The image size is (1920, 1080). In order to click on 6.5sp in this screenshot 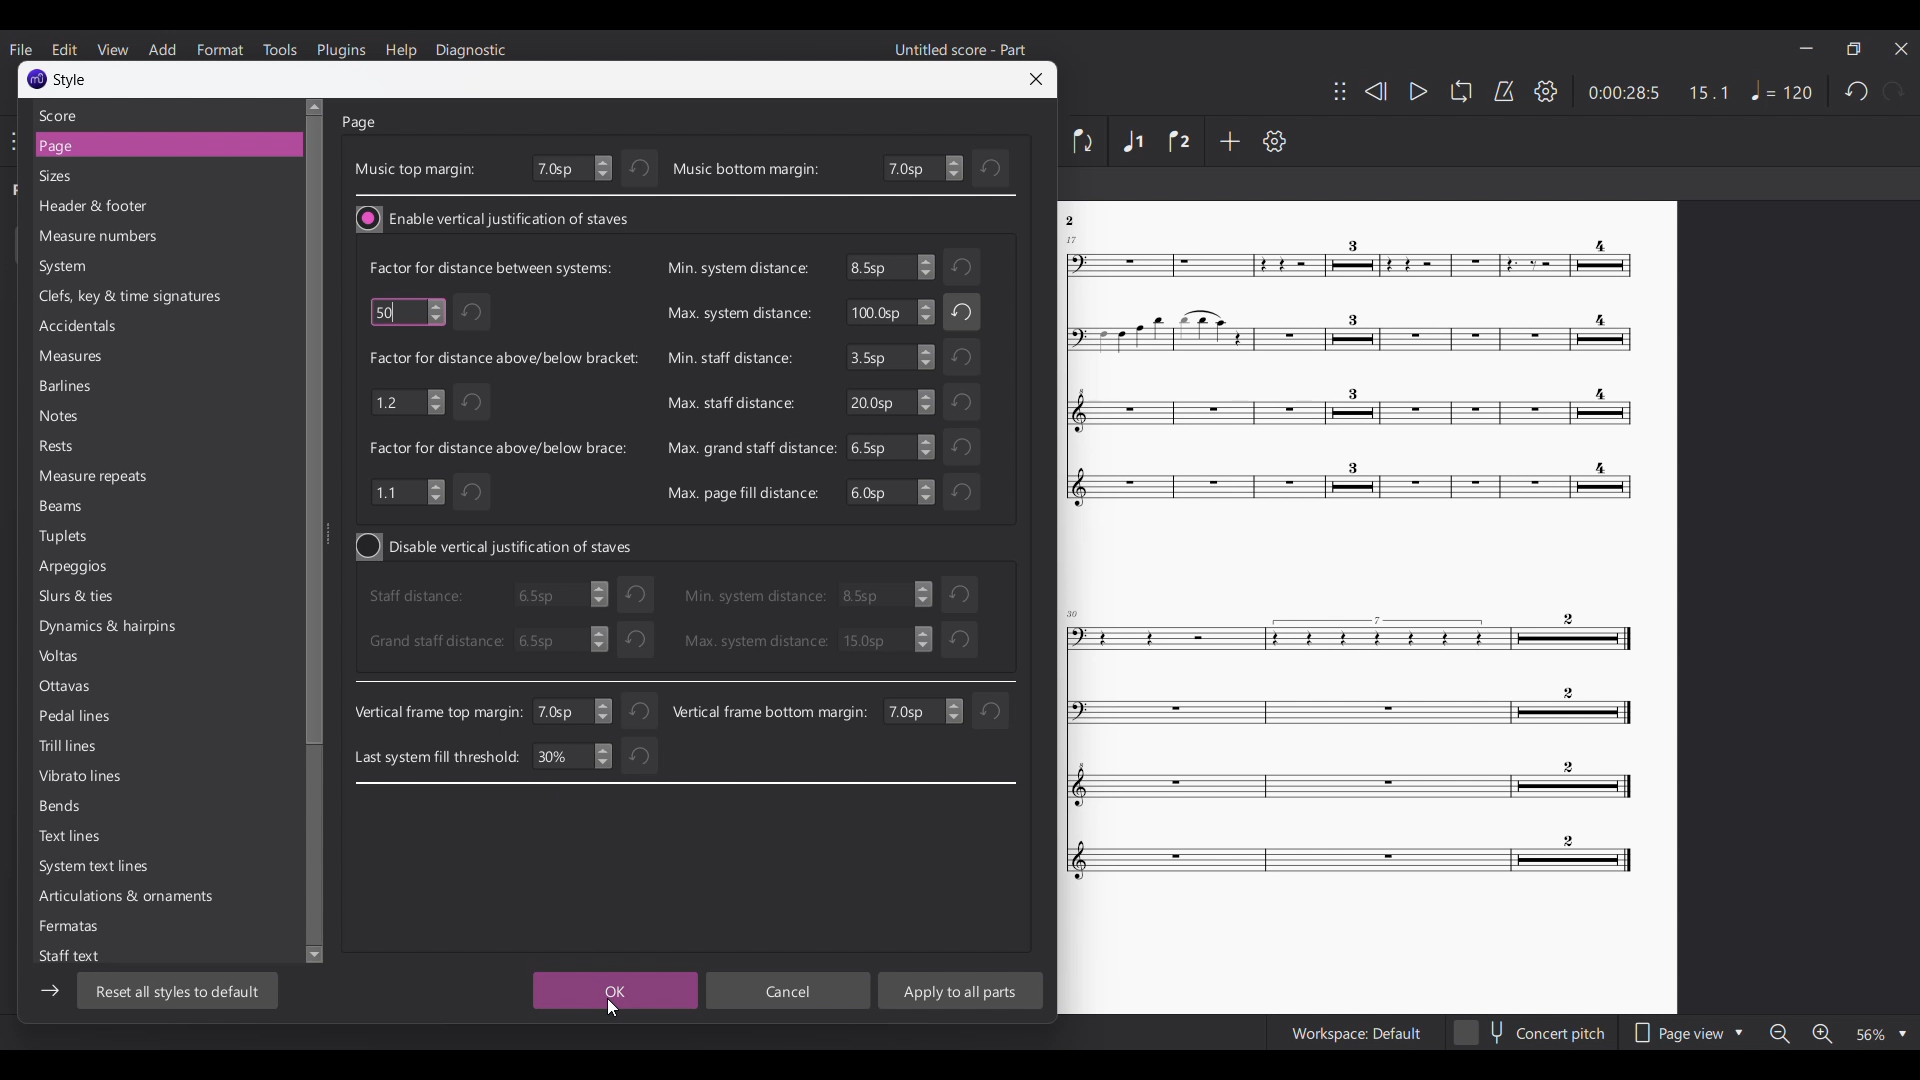, I will do `click(558, 640)`.